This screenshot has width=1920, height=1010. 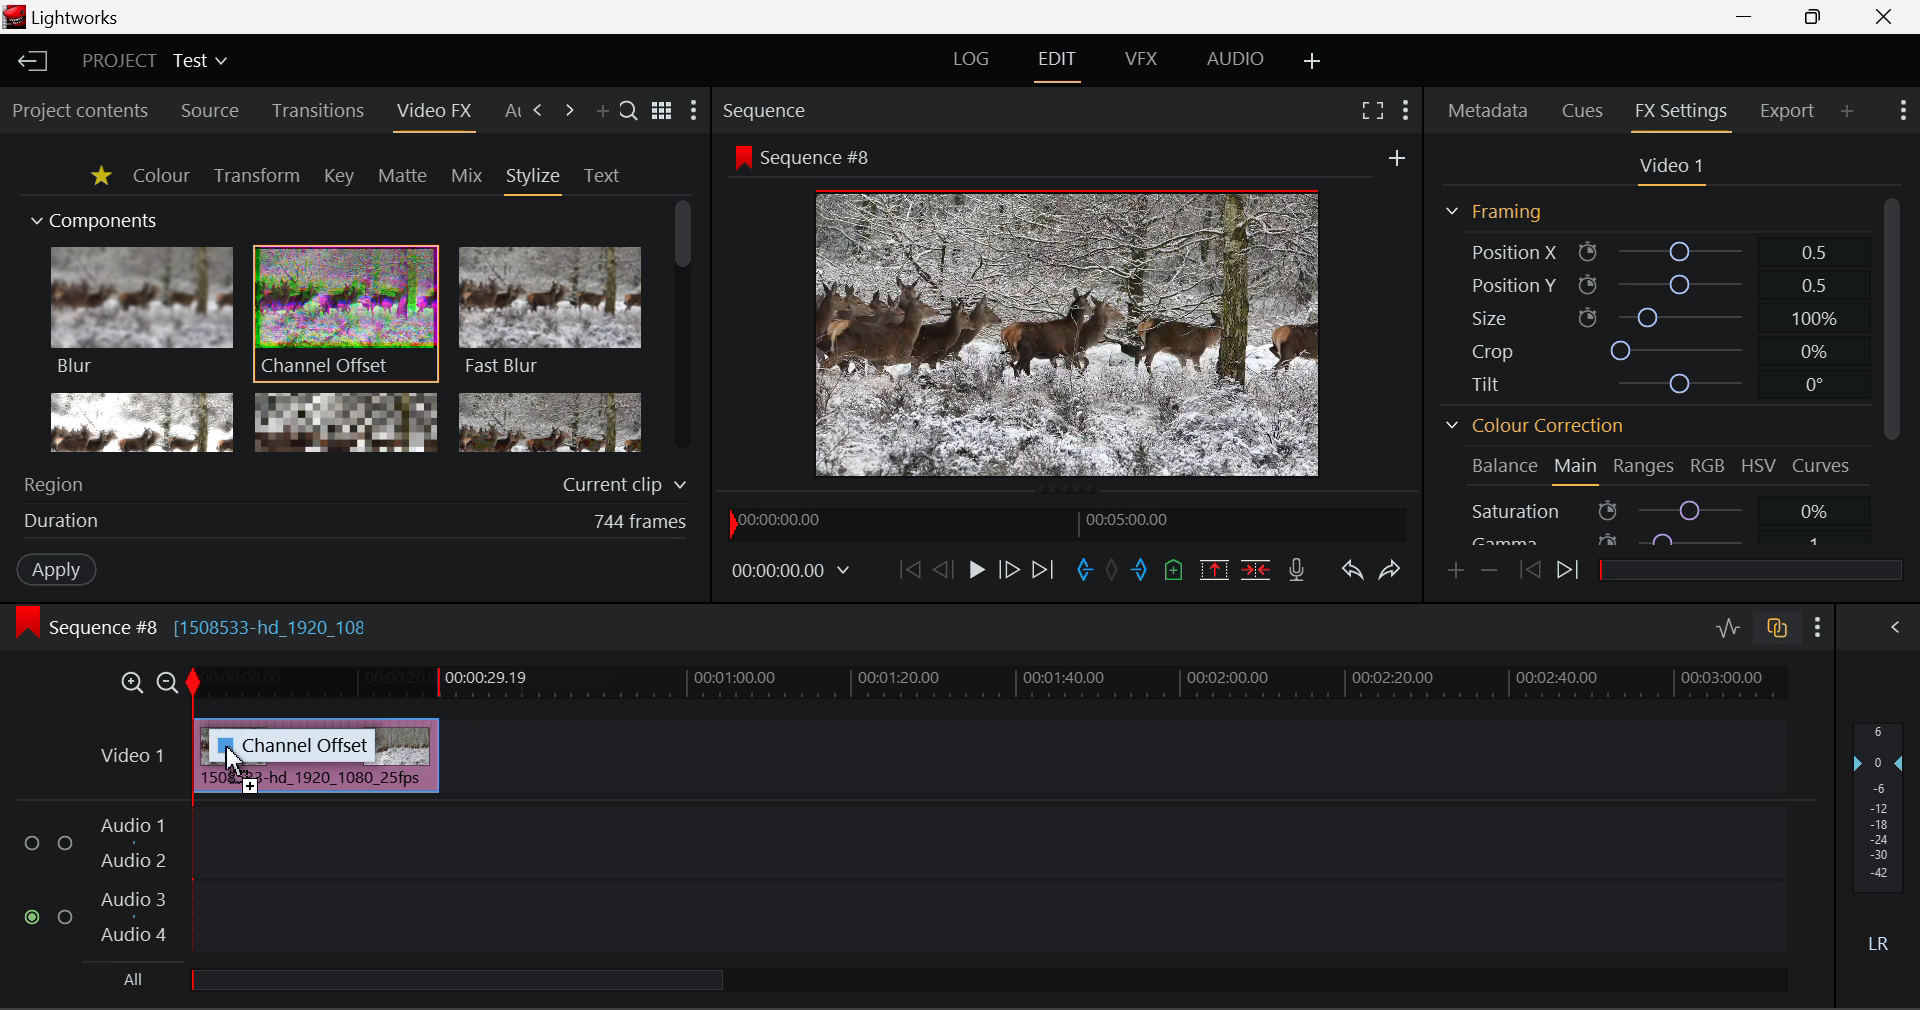 What do you see at coordinates (433, 115) in the screenshot?
I see `Video FX` at bounding box center [433, 115].